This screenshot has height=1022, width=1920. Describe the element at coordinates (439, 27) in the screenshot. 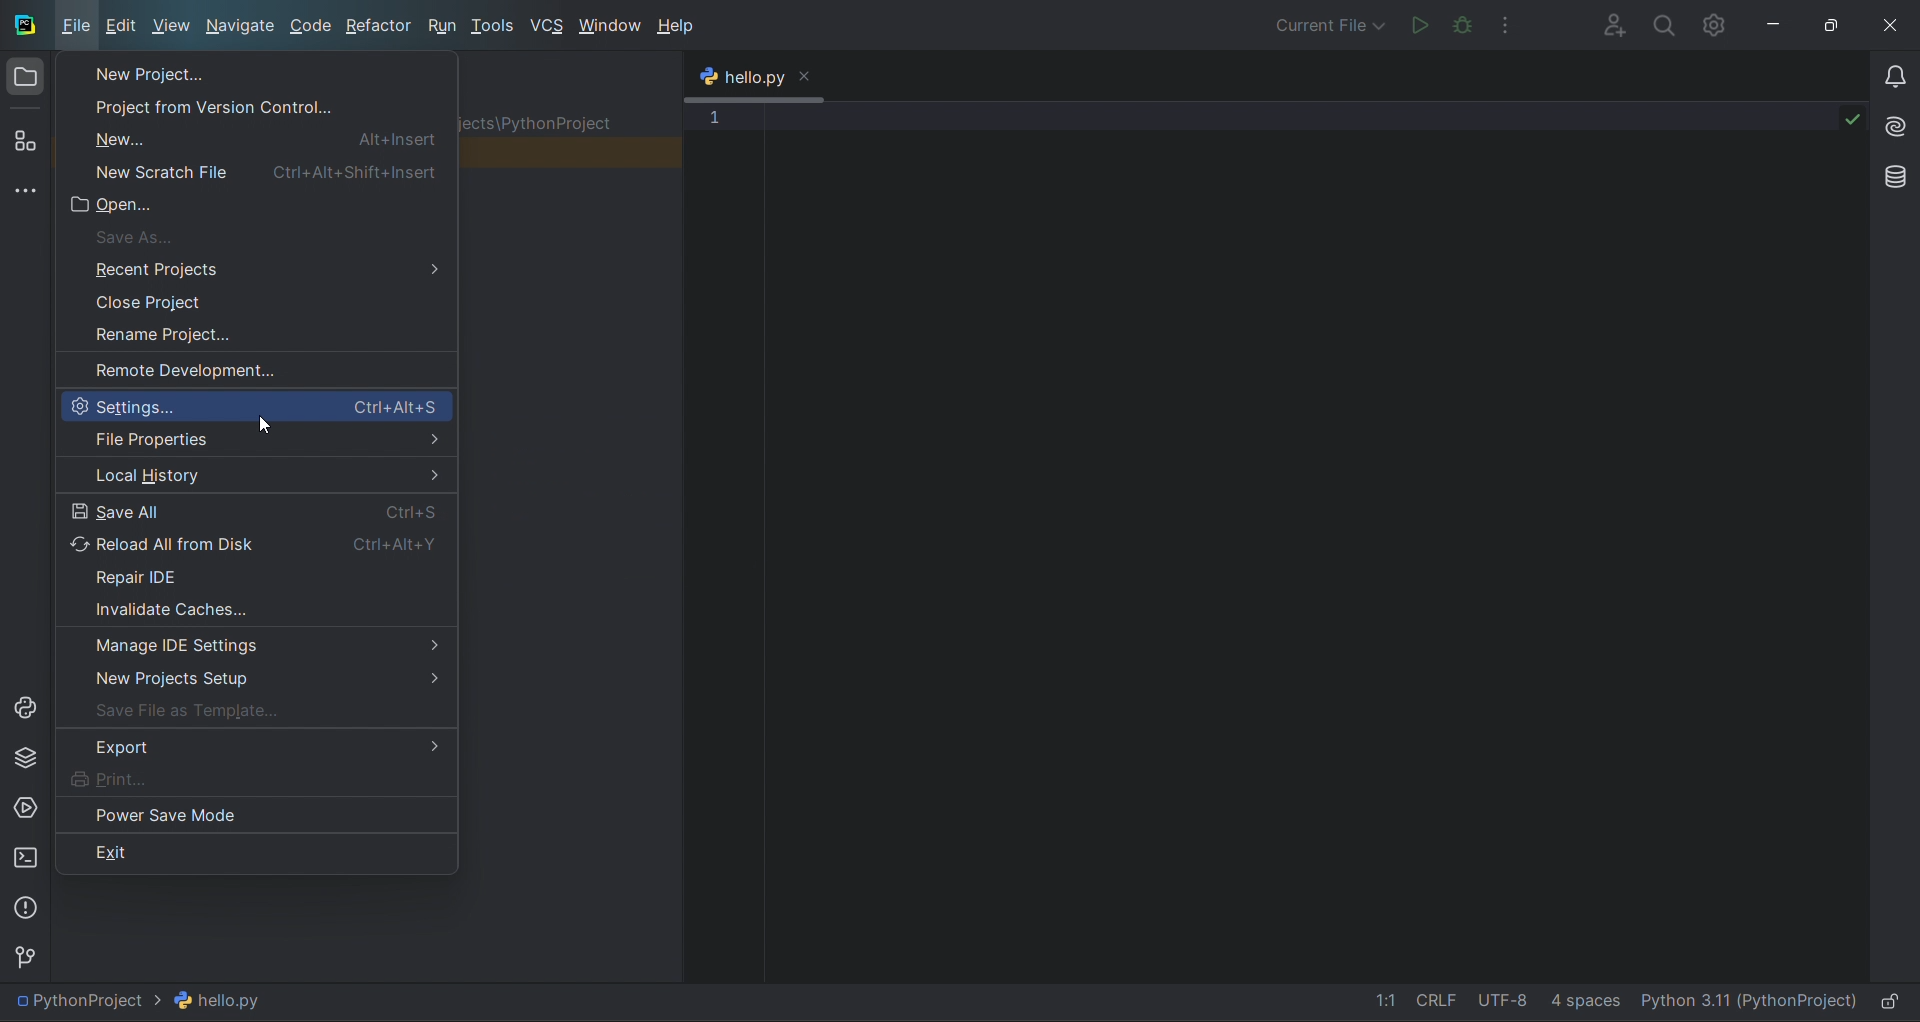

I see `run` at that location.